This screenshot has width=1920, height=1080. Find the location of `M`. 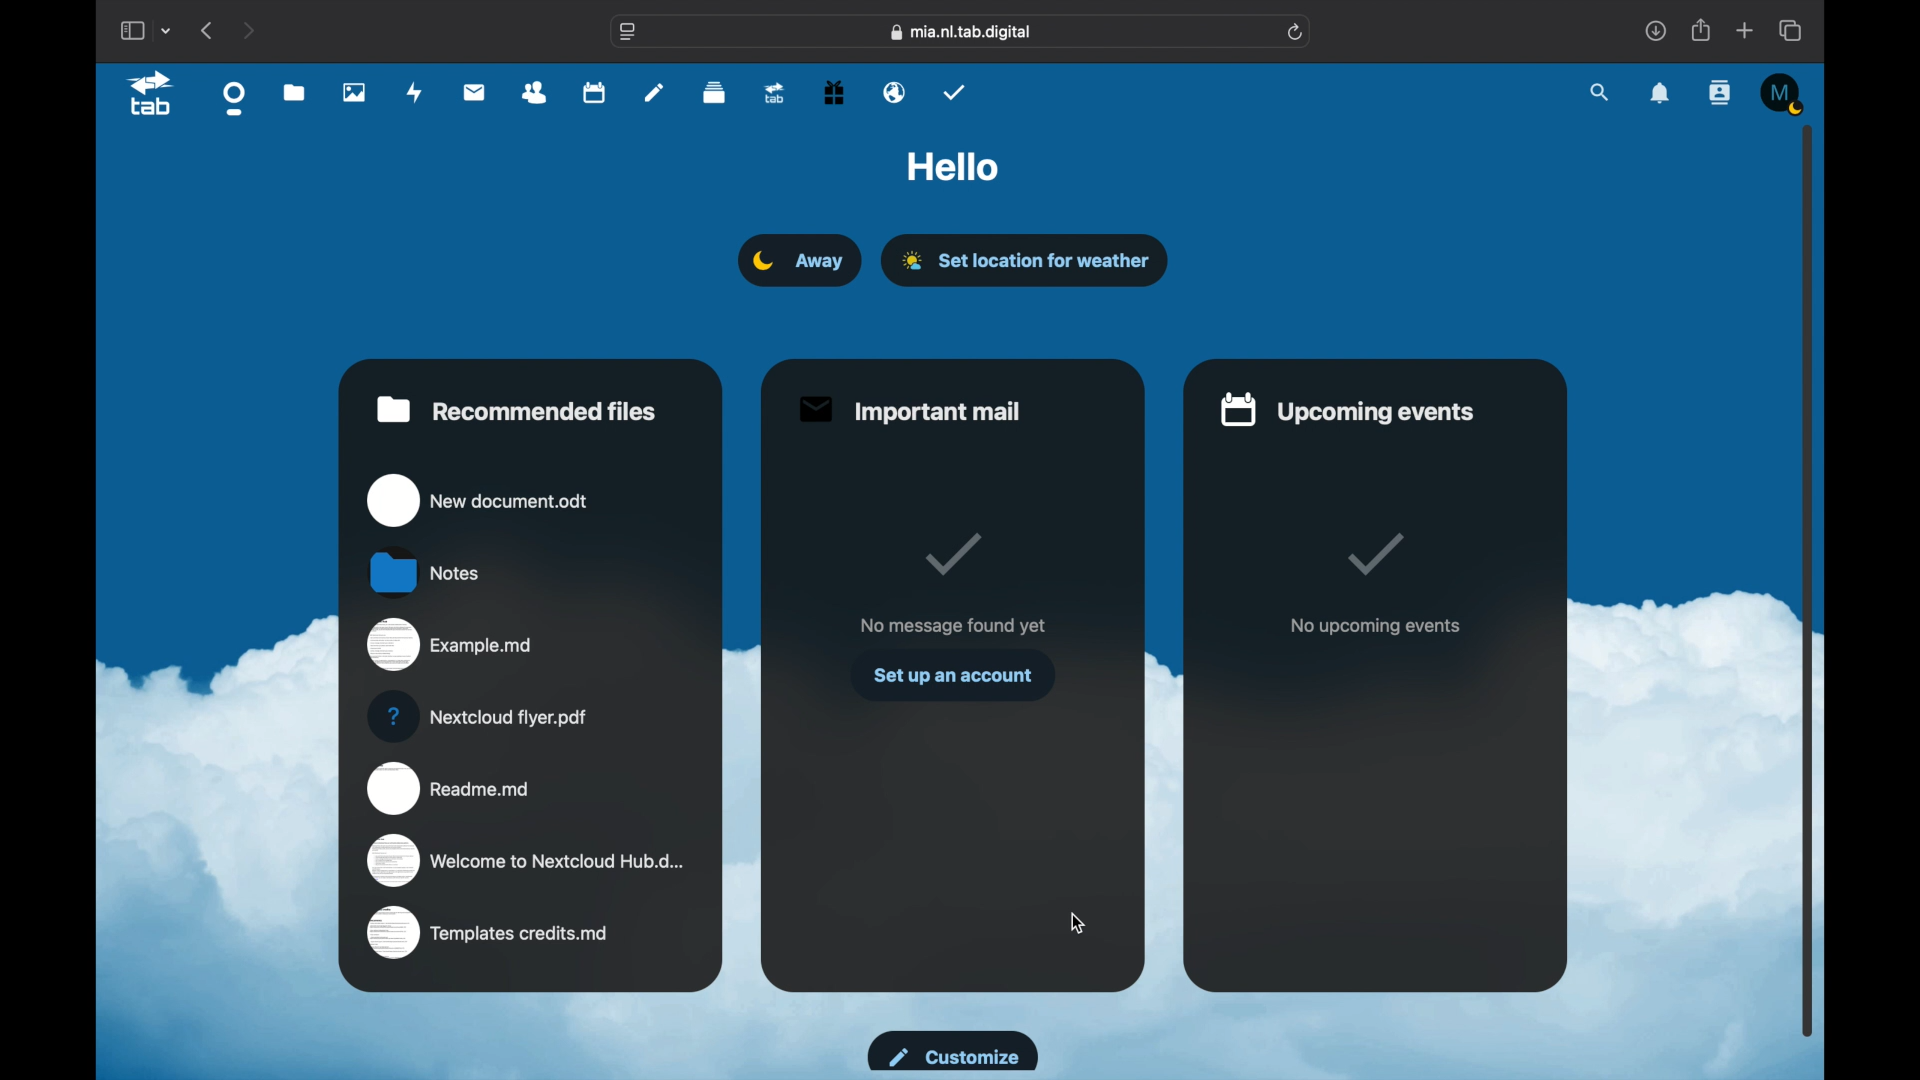

M is located at coordinates (1784, 93).